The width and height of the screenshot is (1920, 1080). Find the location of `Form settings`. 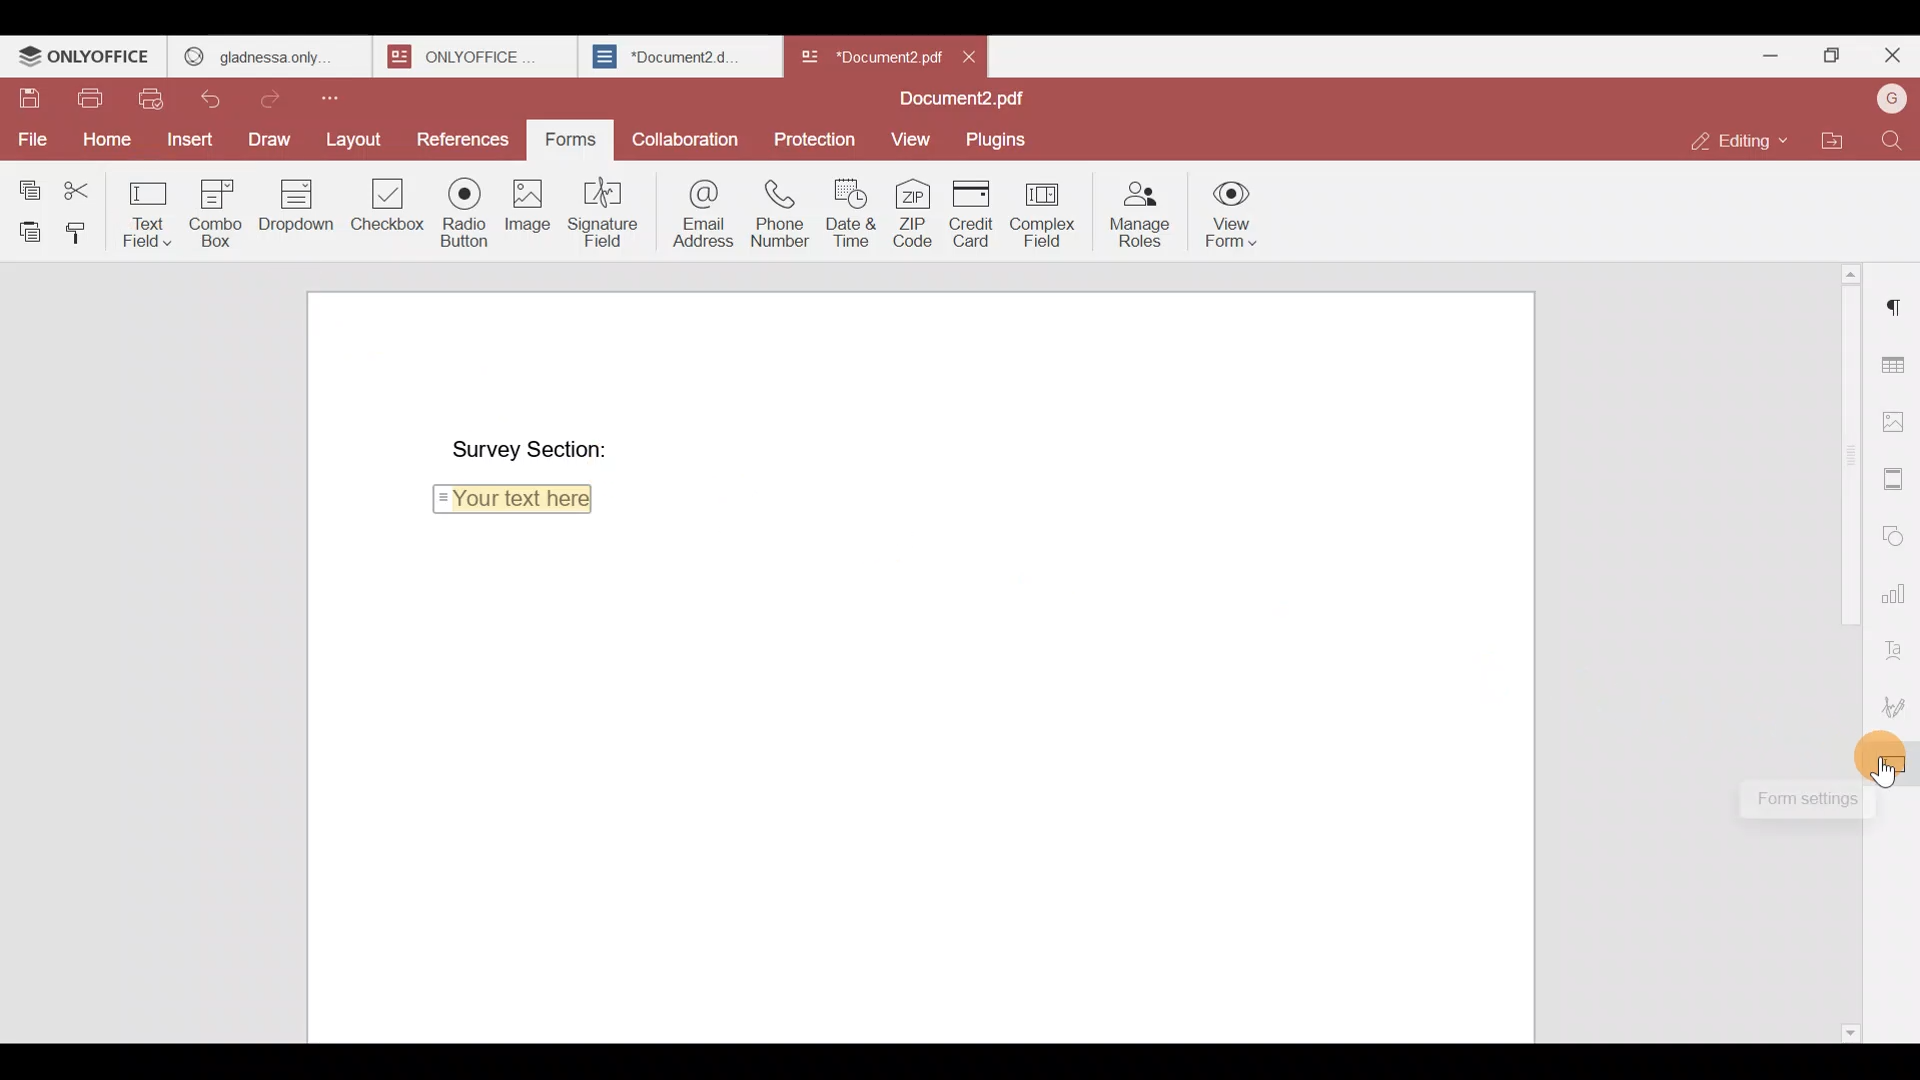

Form settings is located at coordinates (1895, 768).